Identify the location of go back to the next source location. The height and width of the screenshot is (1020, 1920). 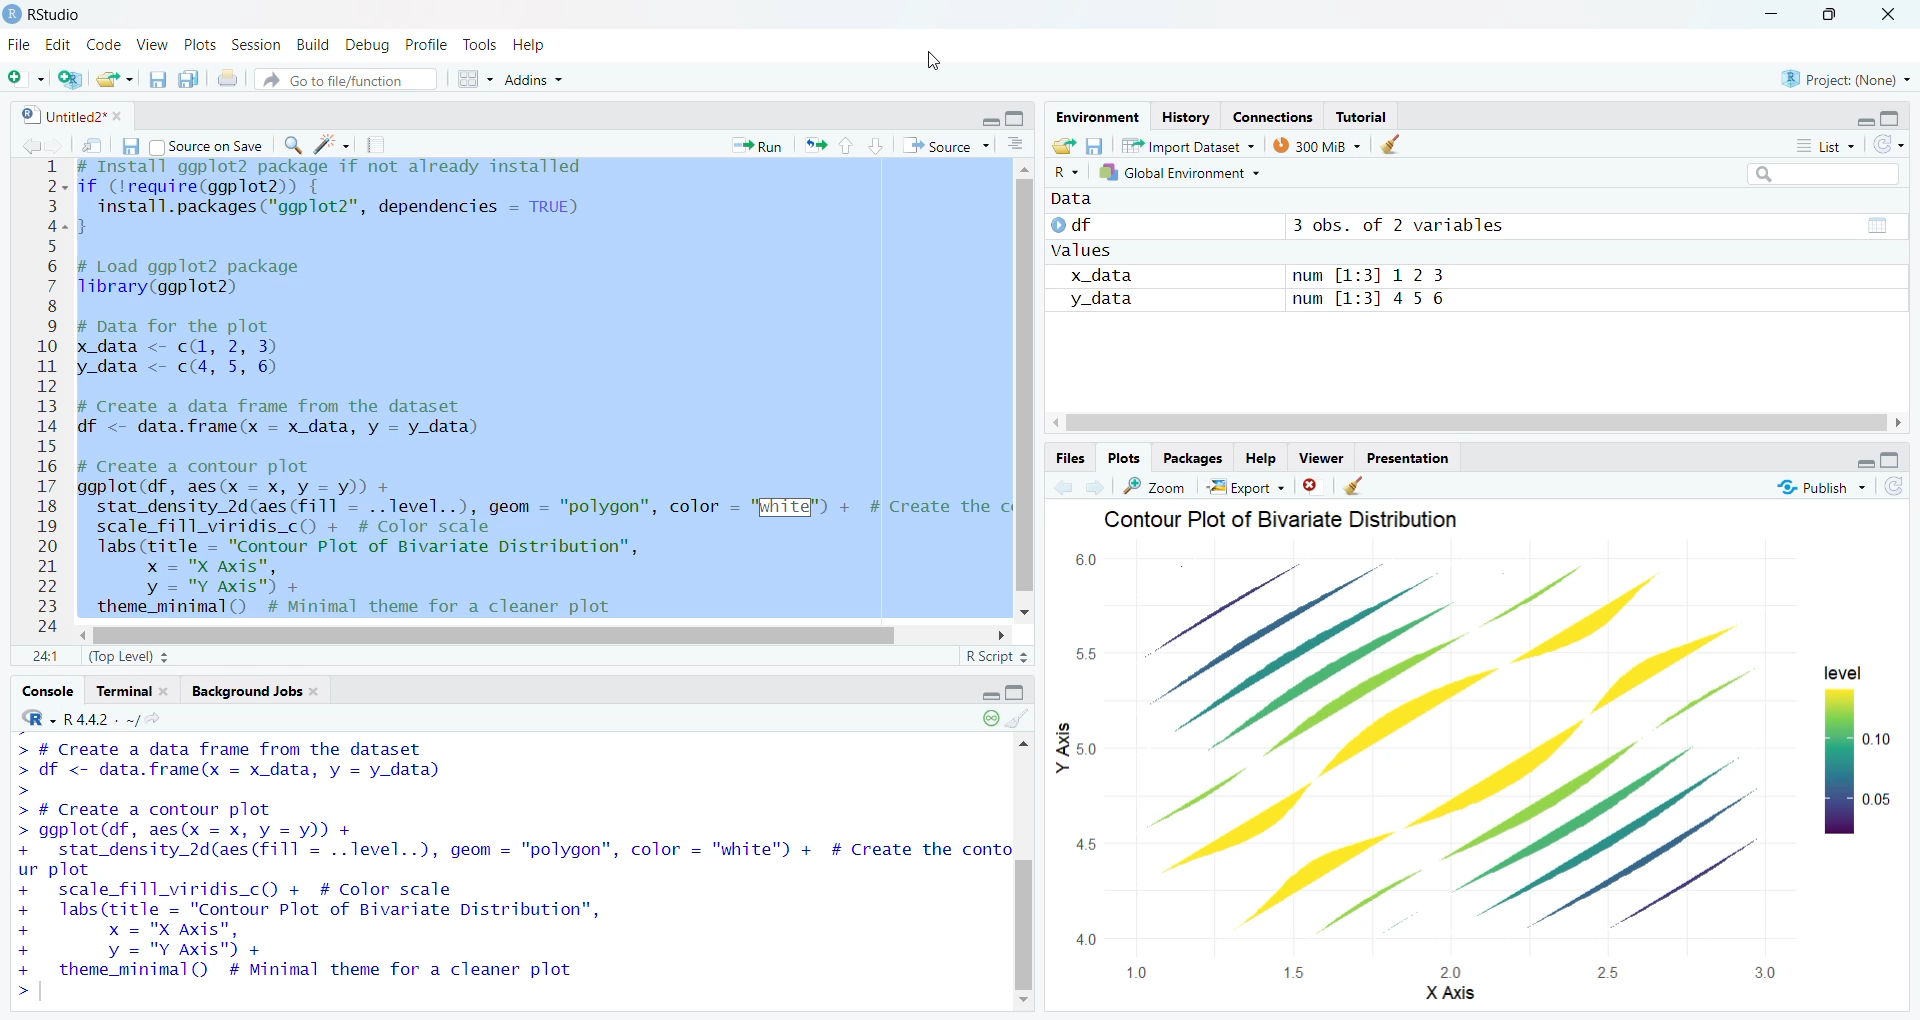
(55, 146).